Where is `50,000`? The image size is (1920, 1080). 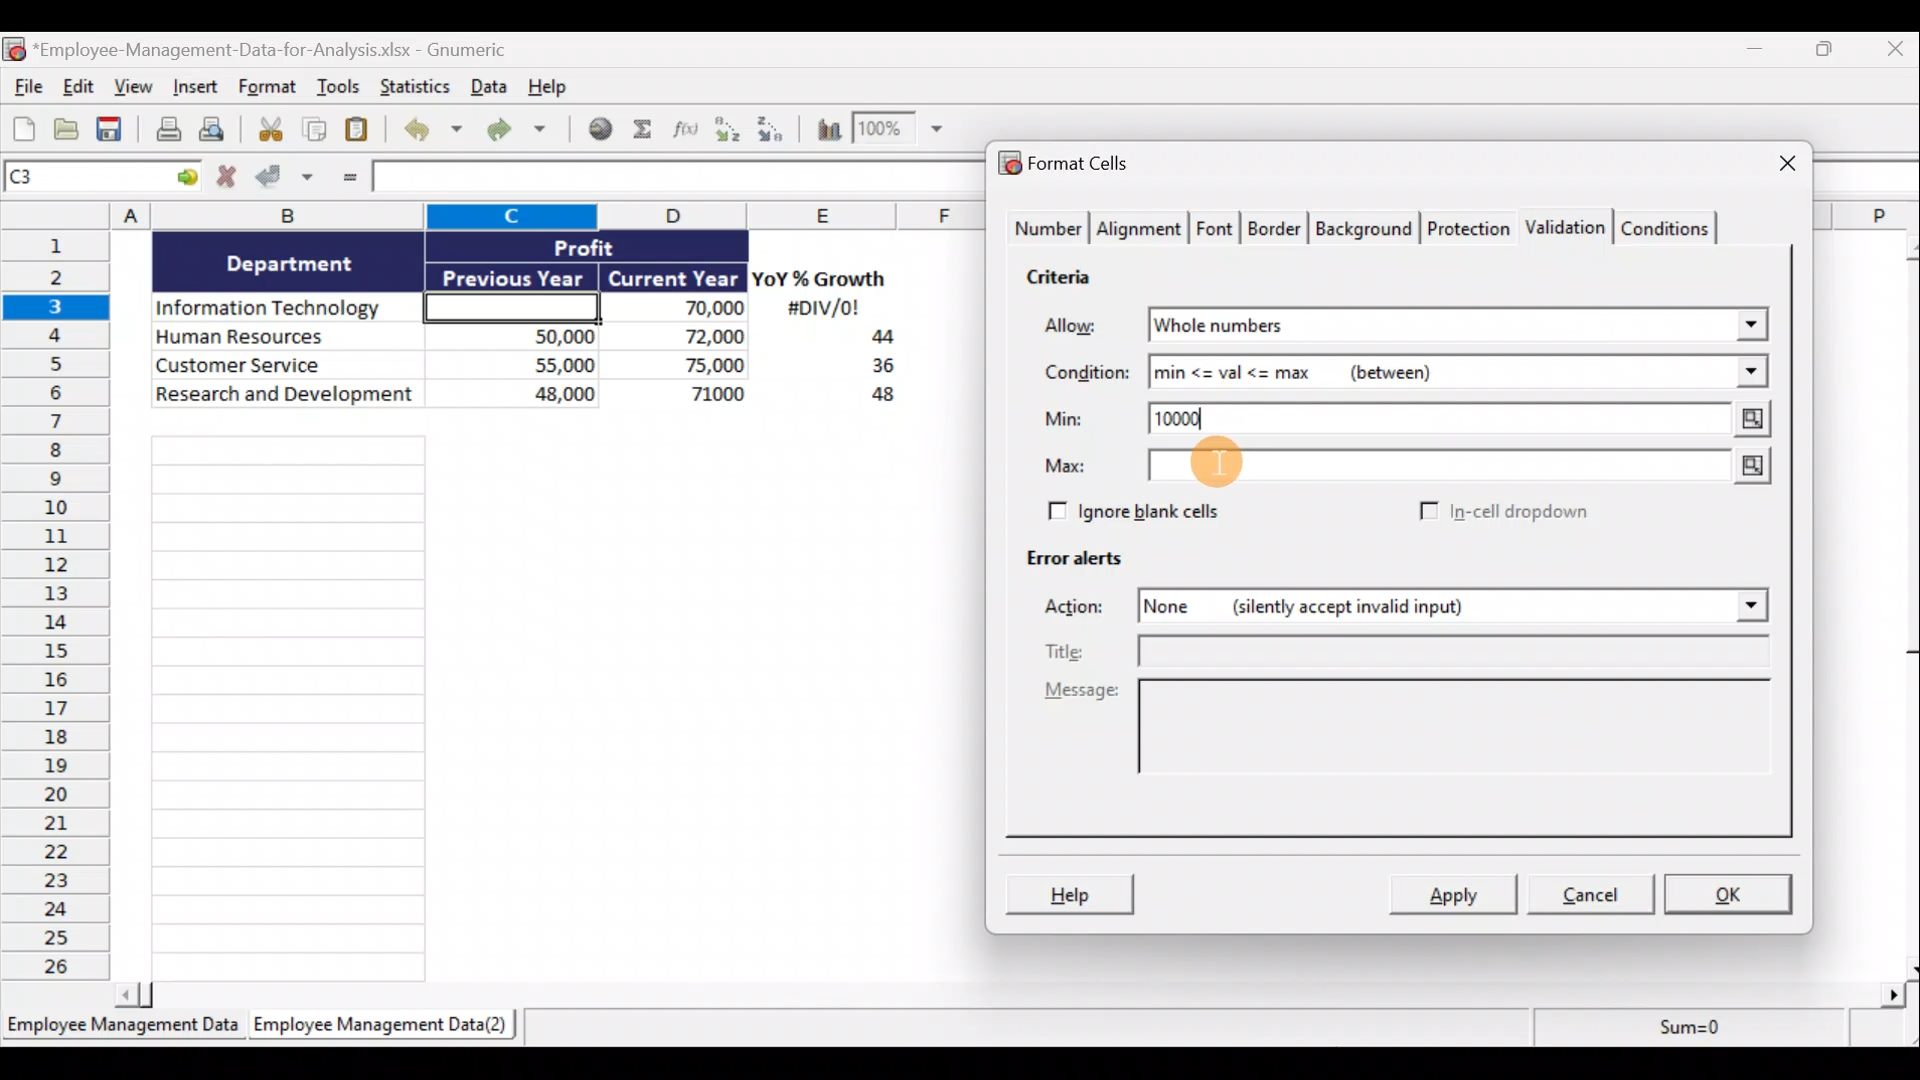
50,000 is located at coordinates (523, 335).